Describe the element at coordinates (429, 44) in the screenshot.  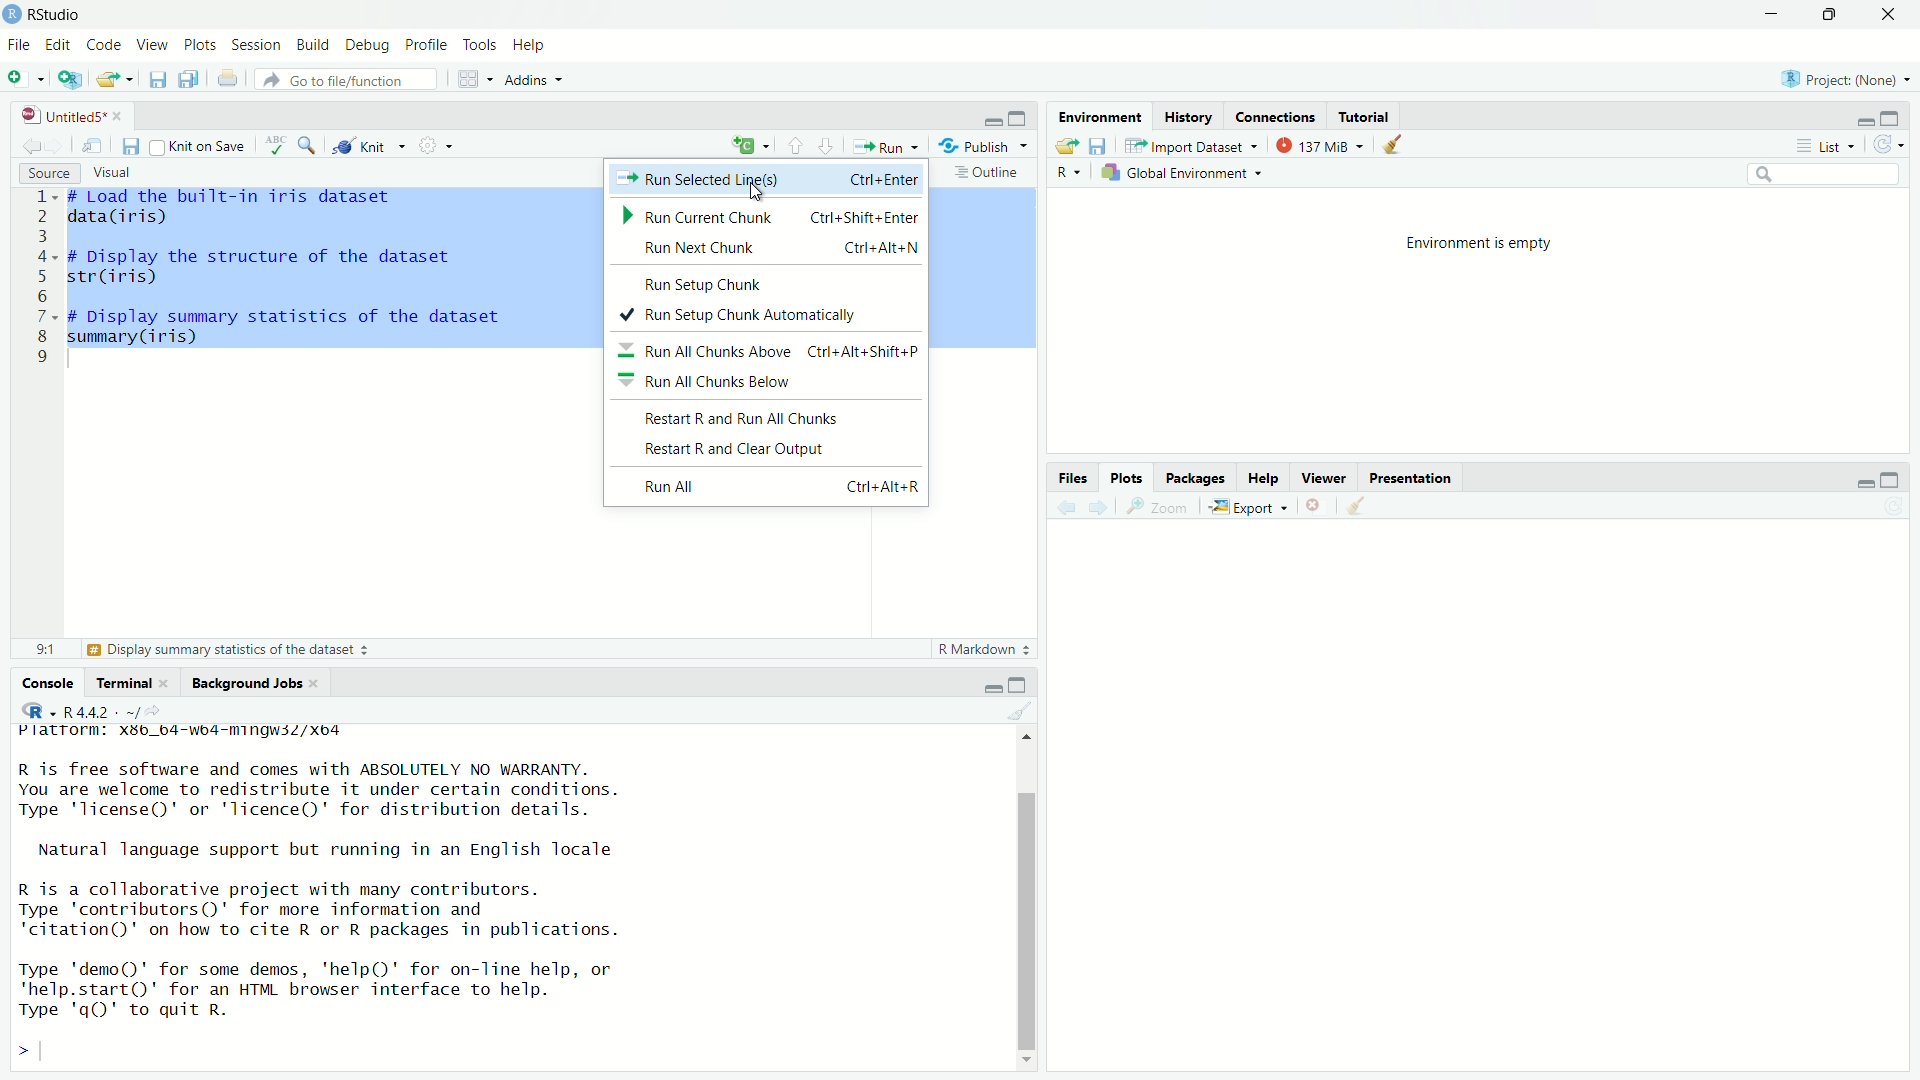
I see `Profile` at that location.